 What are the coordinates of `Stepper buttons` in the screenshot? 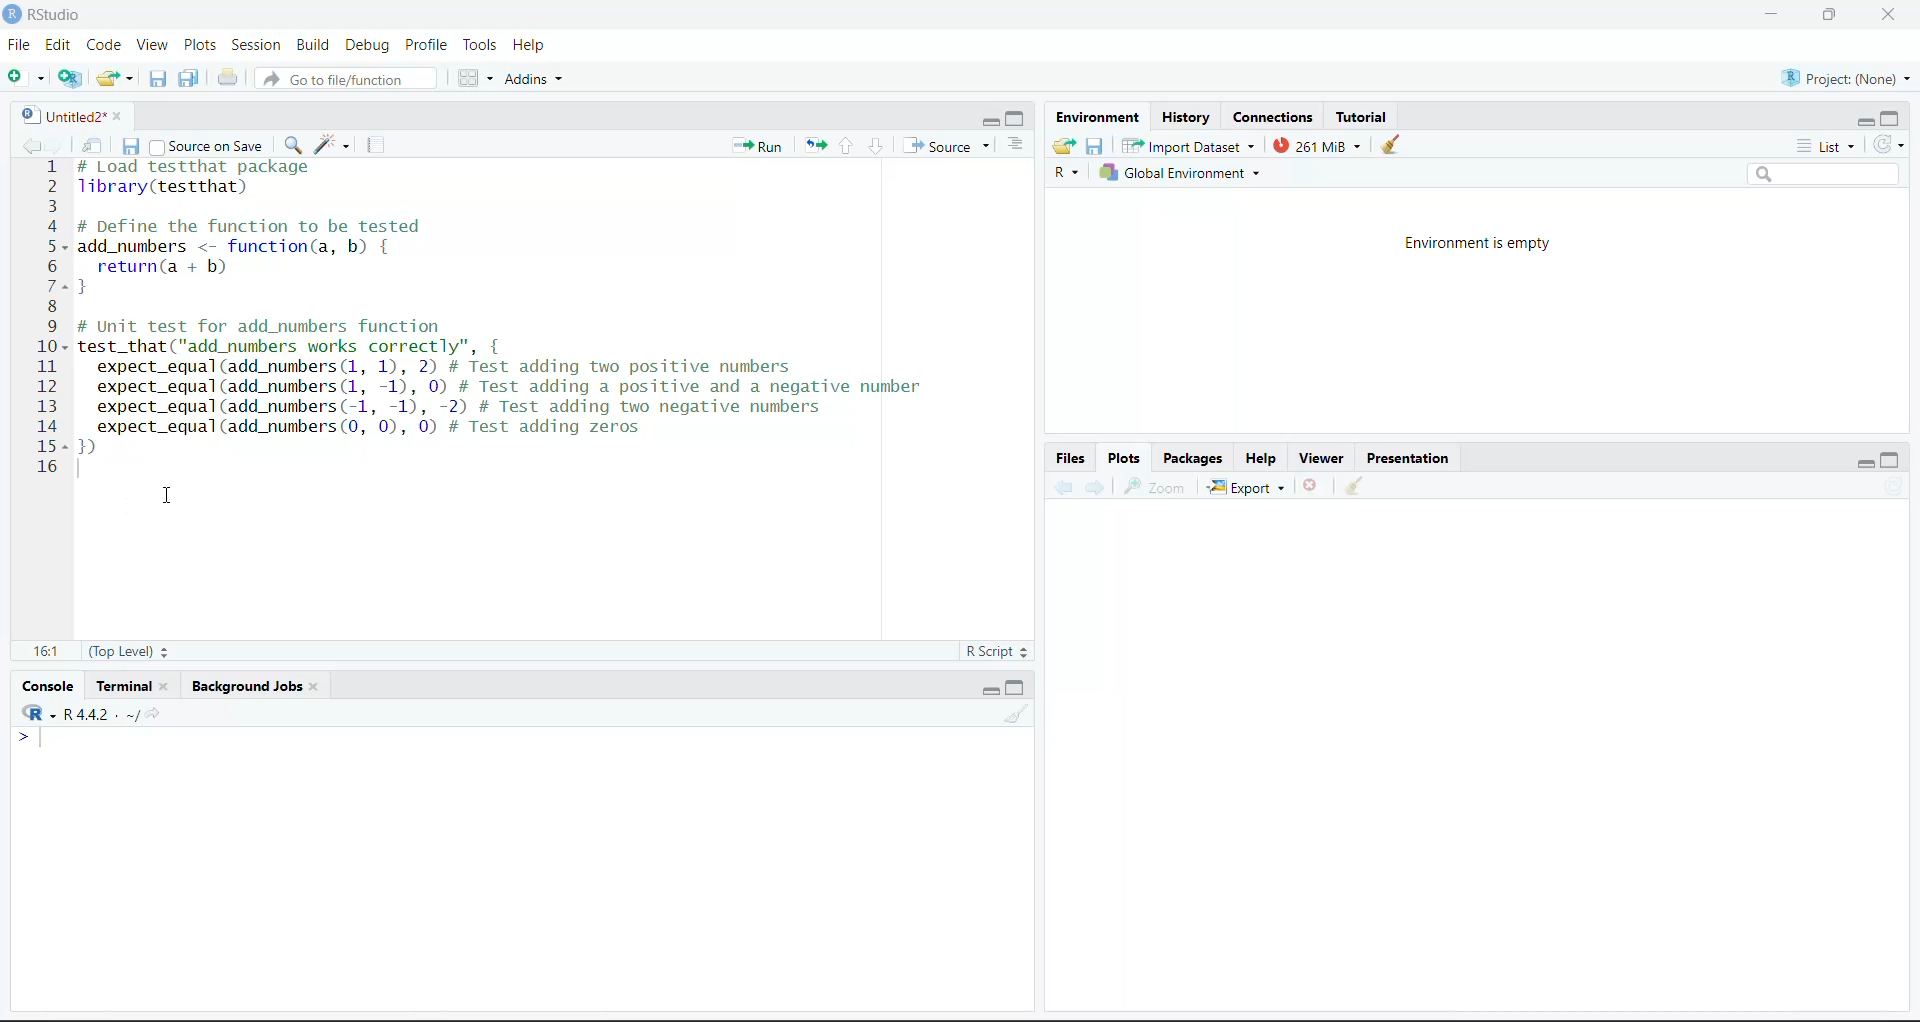 It's located at (169, 651).